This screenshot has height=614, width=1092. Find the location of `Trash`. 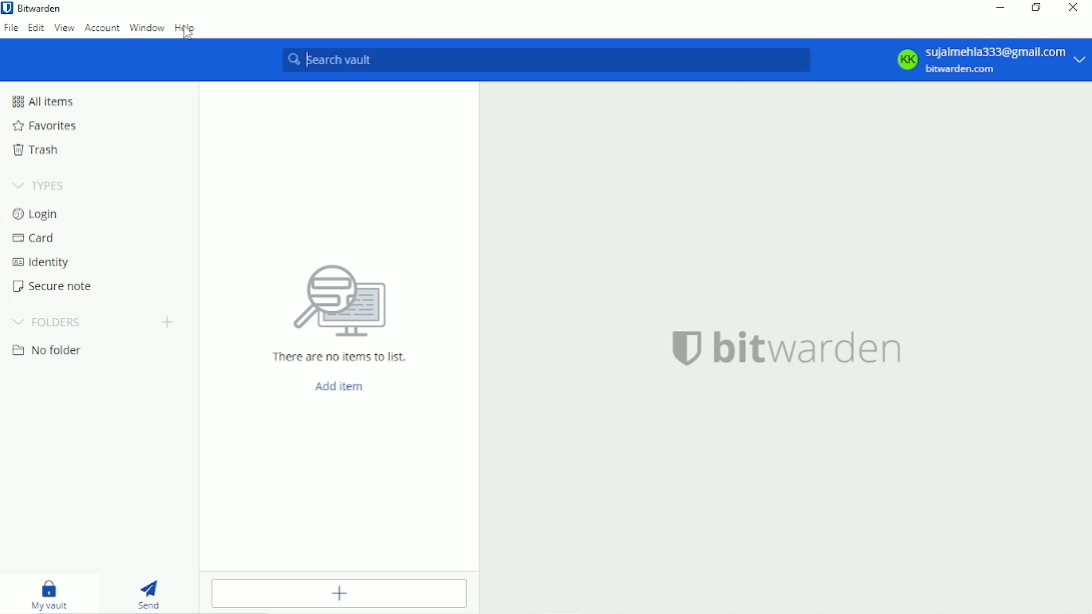

Trash is located at coordinates (37, 150).